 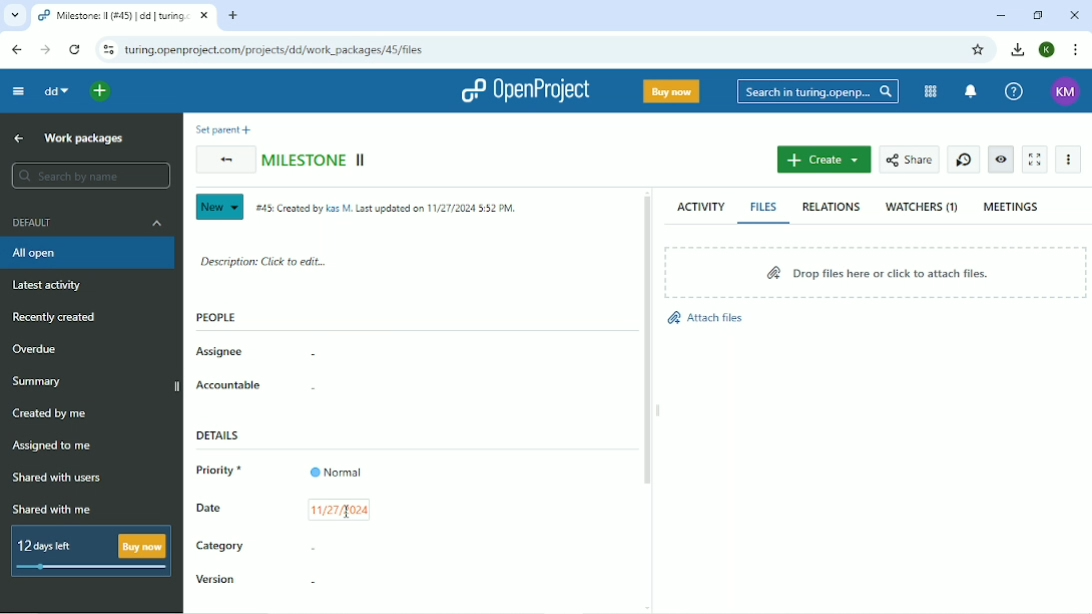 What do you see at coordinates (210, 507) in the screenshot?
I see `Date` at bounding box center [210, 507].